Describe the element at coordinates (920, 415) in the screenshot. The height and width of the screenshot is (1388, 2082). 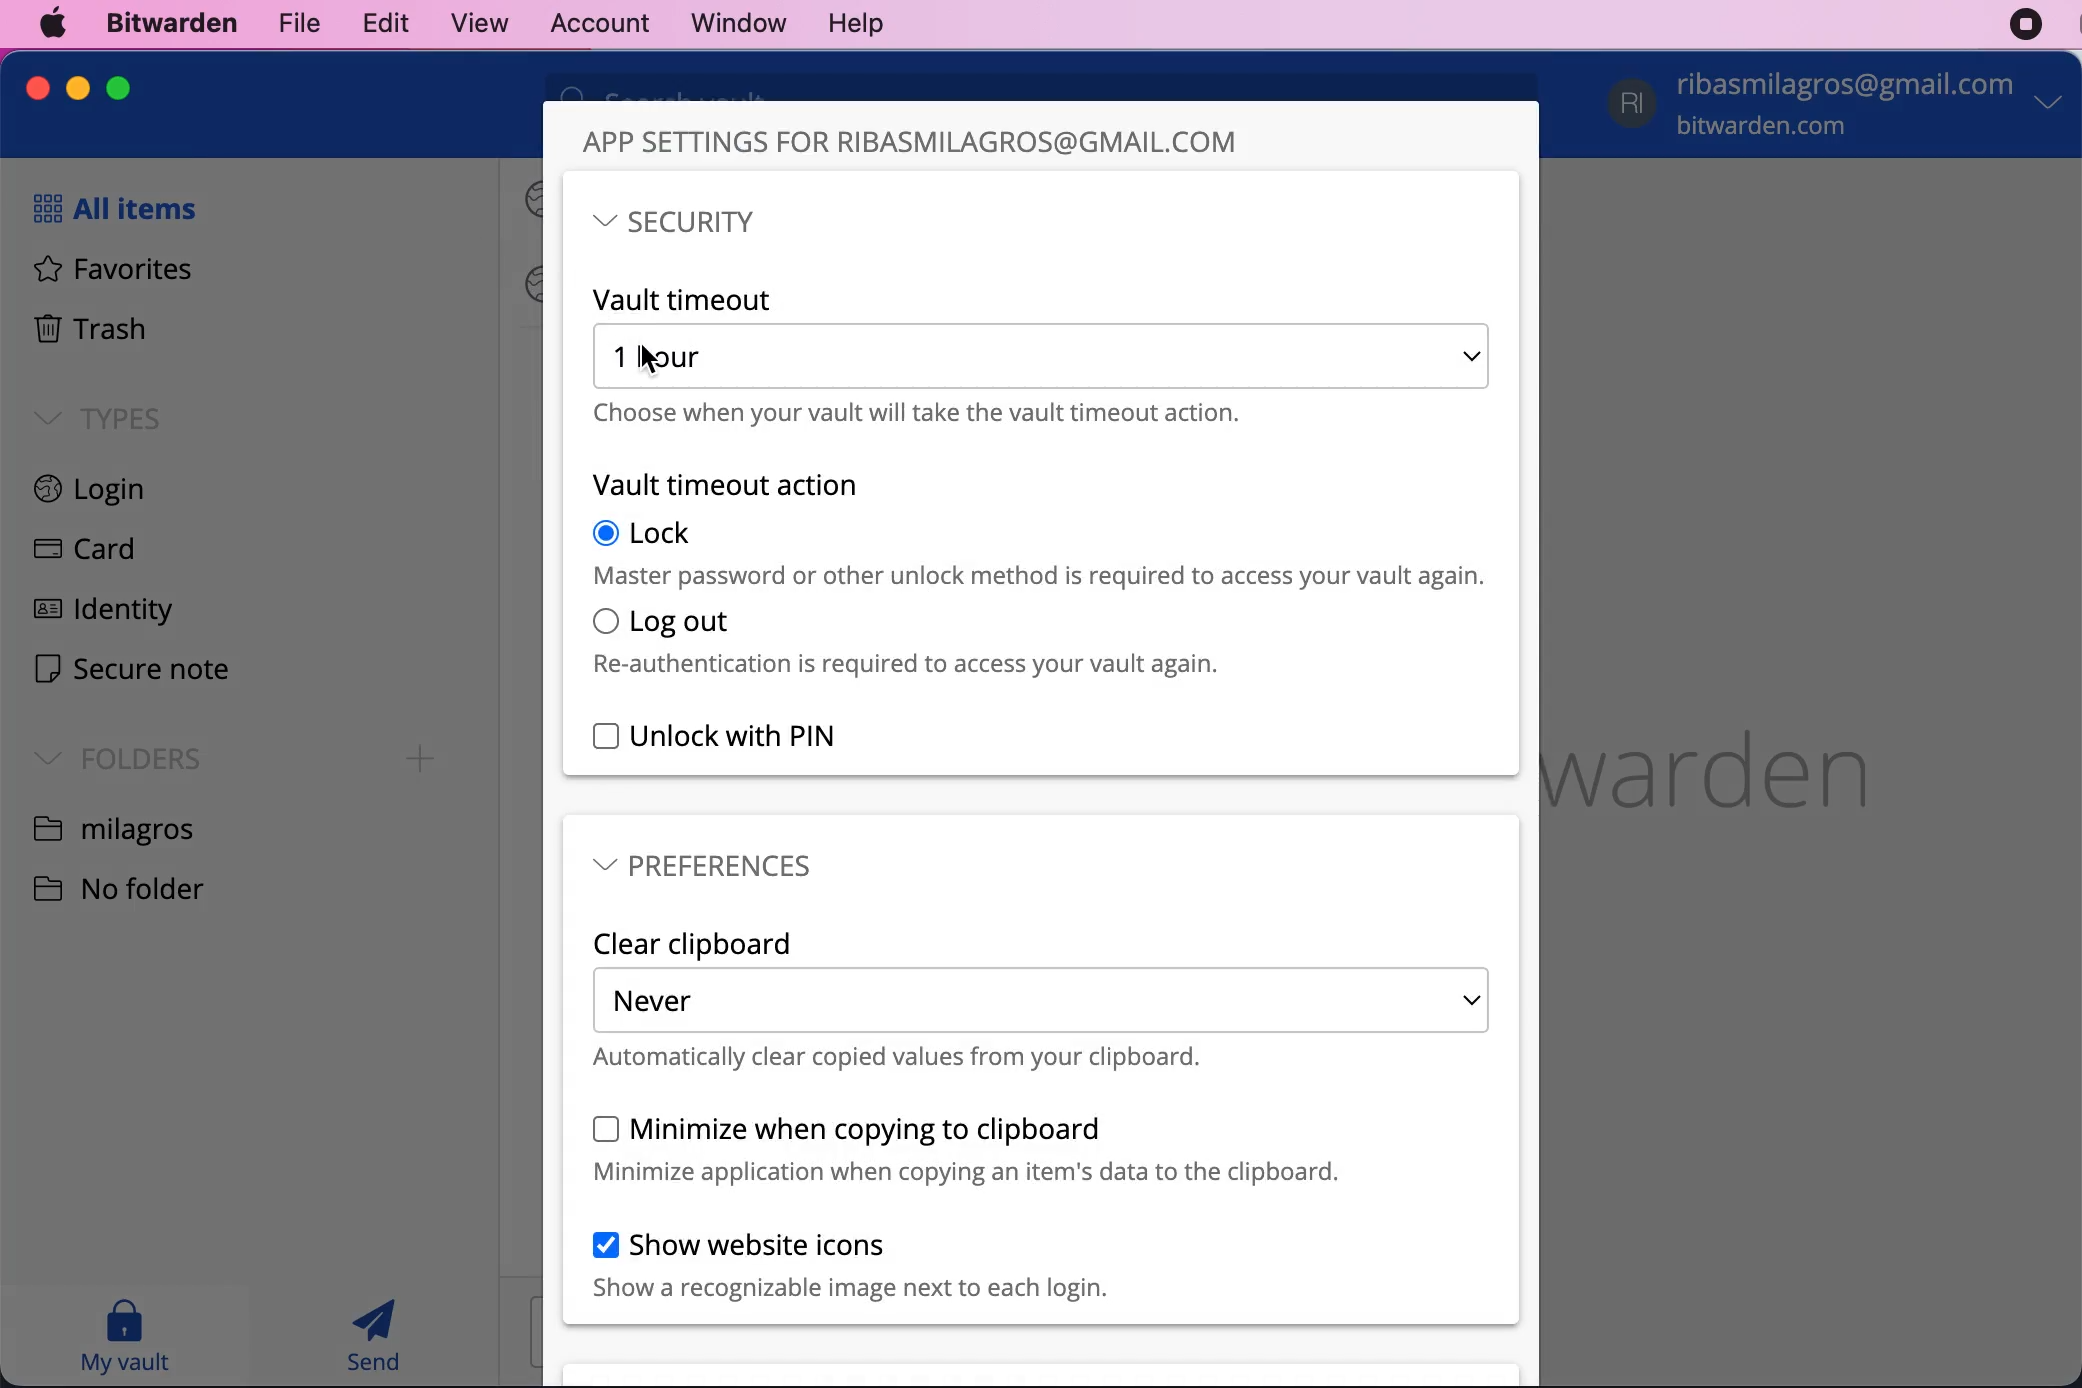
I see `choose when your vault will take the vault timeout action` at that location.